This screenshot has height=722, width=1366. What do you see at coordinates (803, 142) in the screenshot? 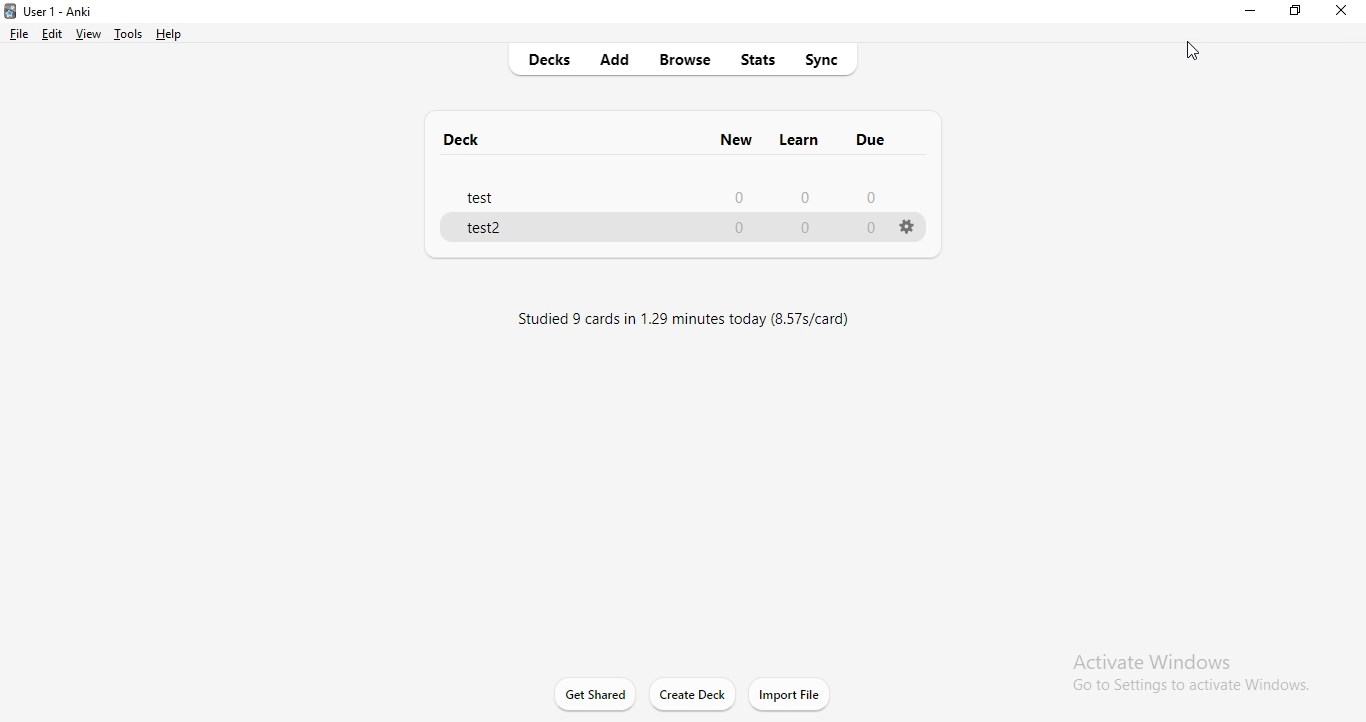
I see `learn` at bounding box center [803, 142].